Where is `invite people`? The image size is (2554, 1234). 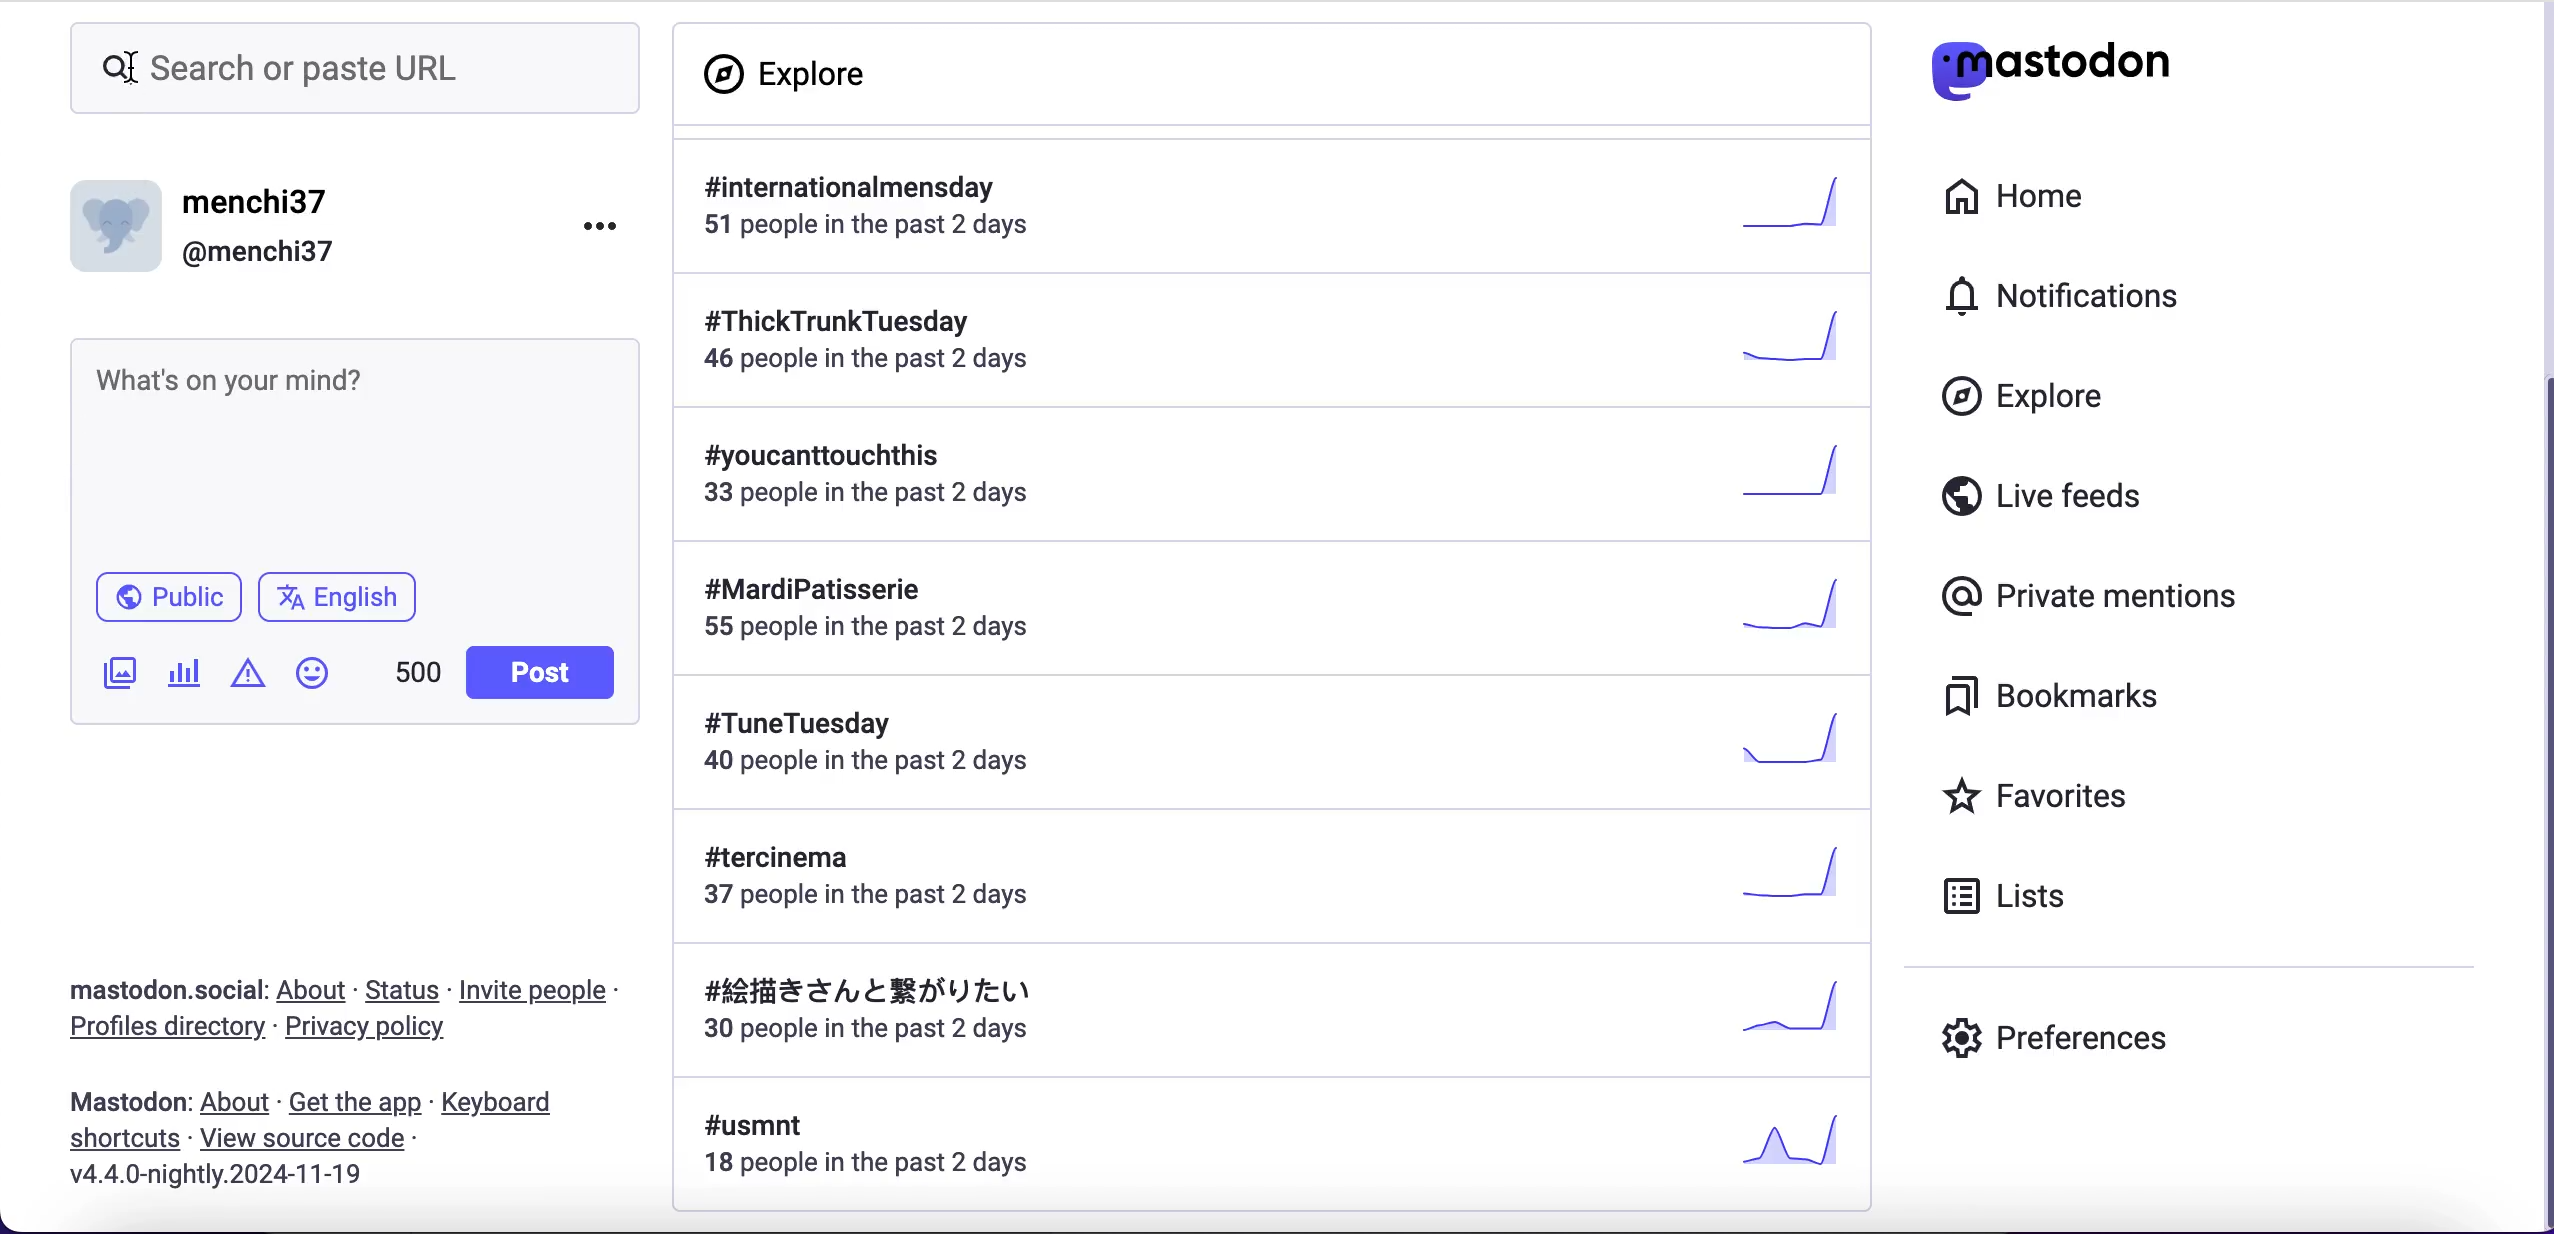 invite people is located at coordinates (541, 990).